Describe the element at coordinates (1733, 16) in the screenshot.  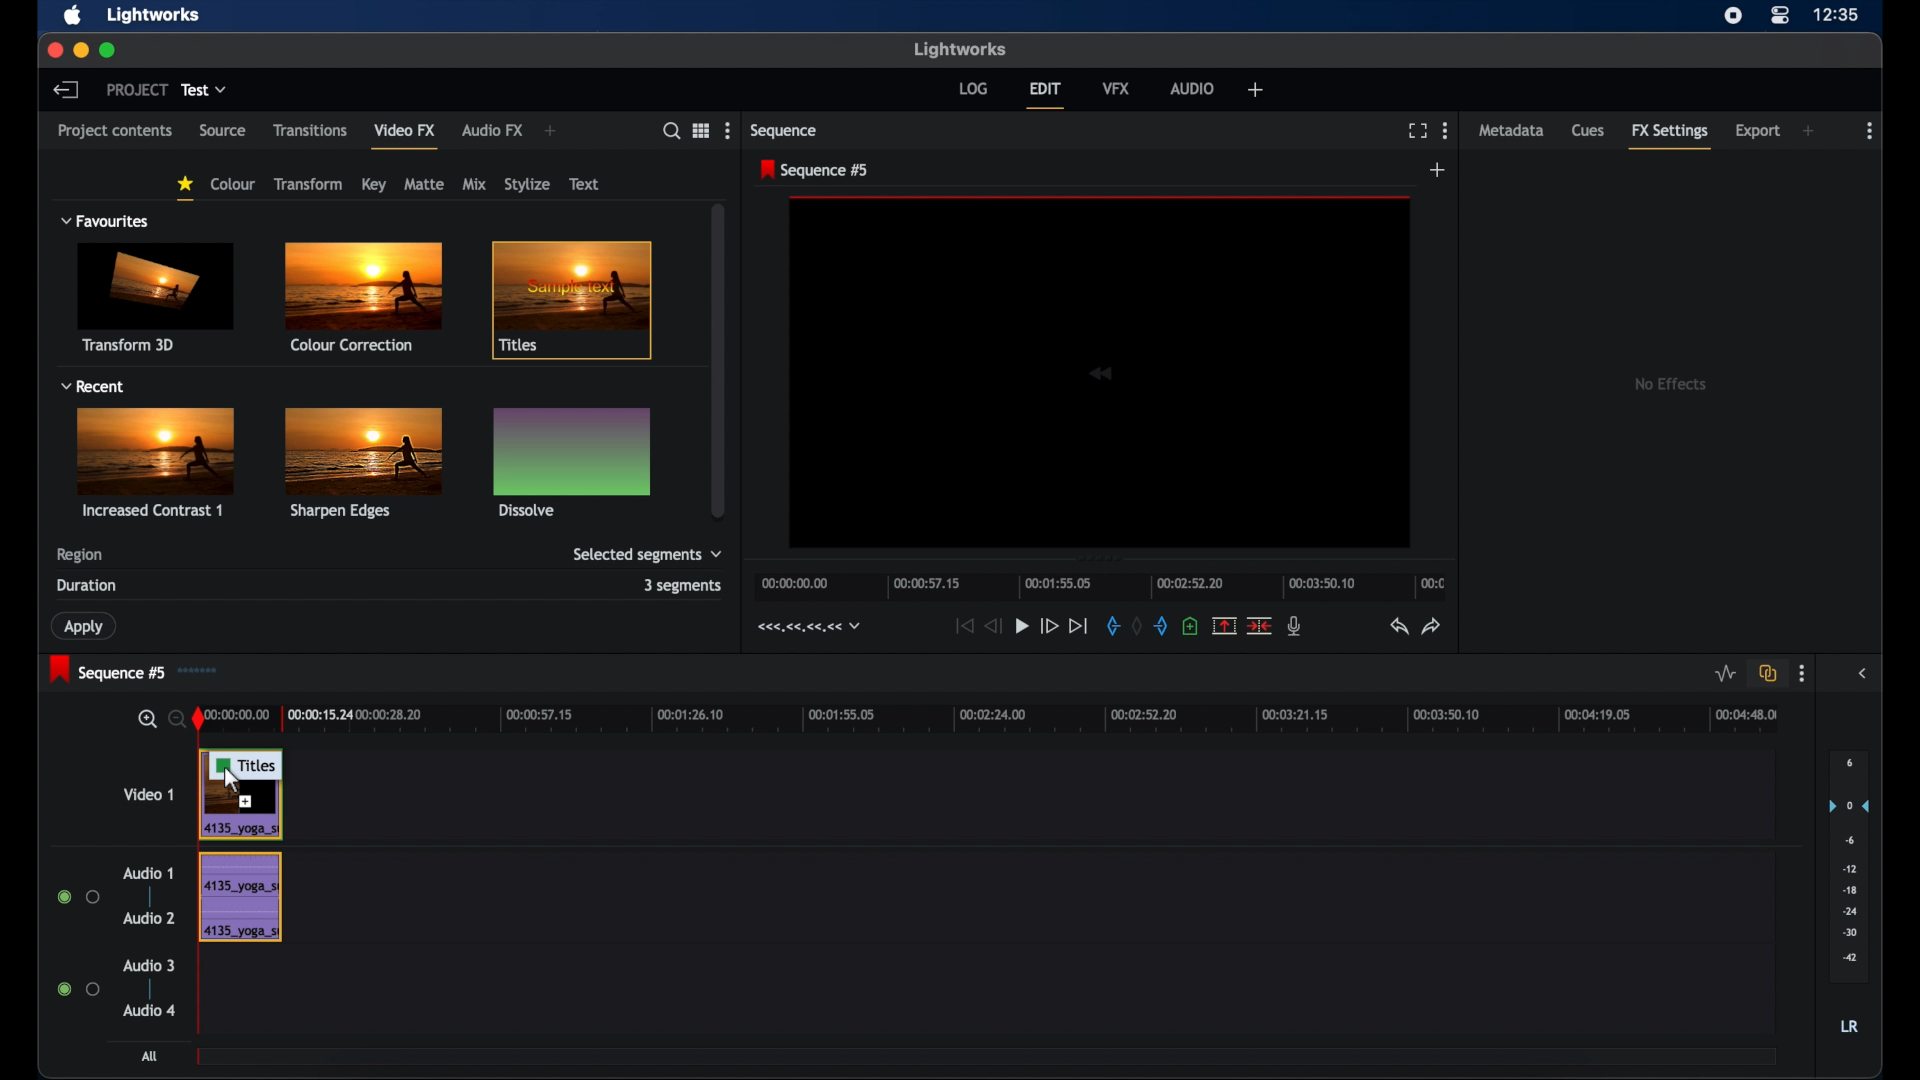
I see `screen recorder icon` at that location.